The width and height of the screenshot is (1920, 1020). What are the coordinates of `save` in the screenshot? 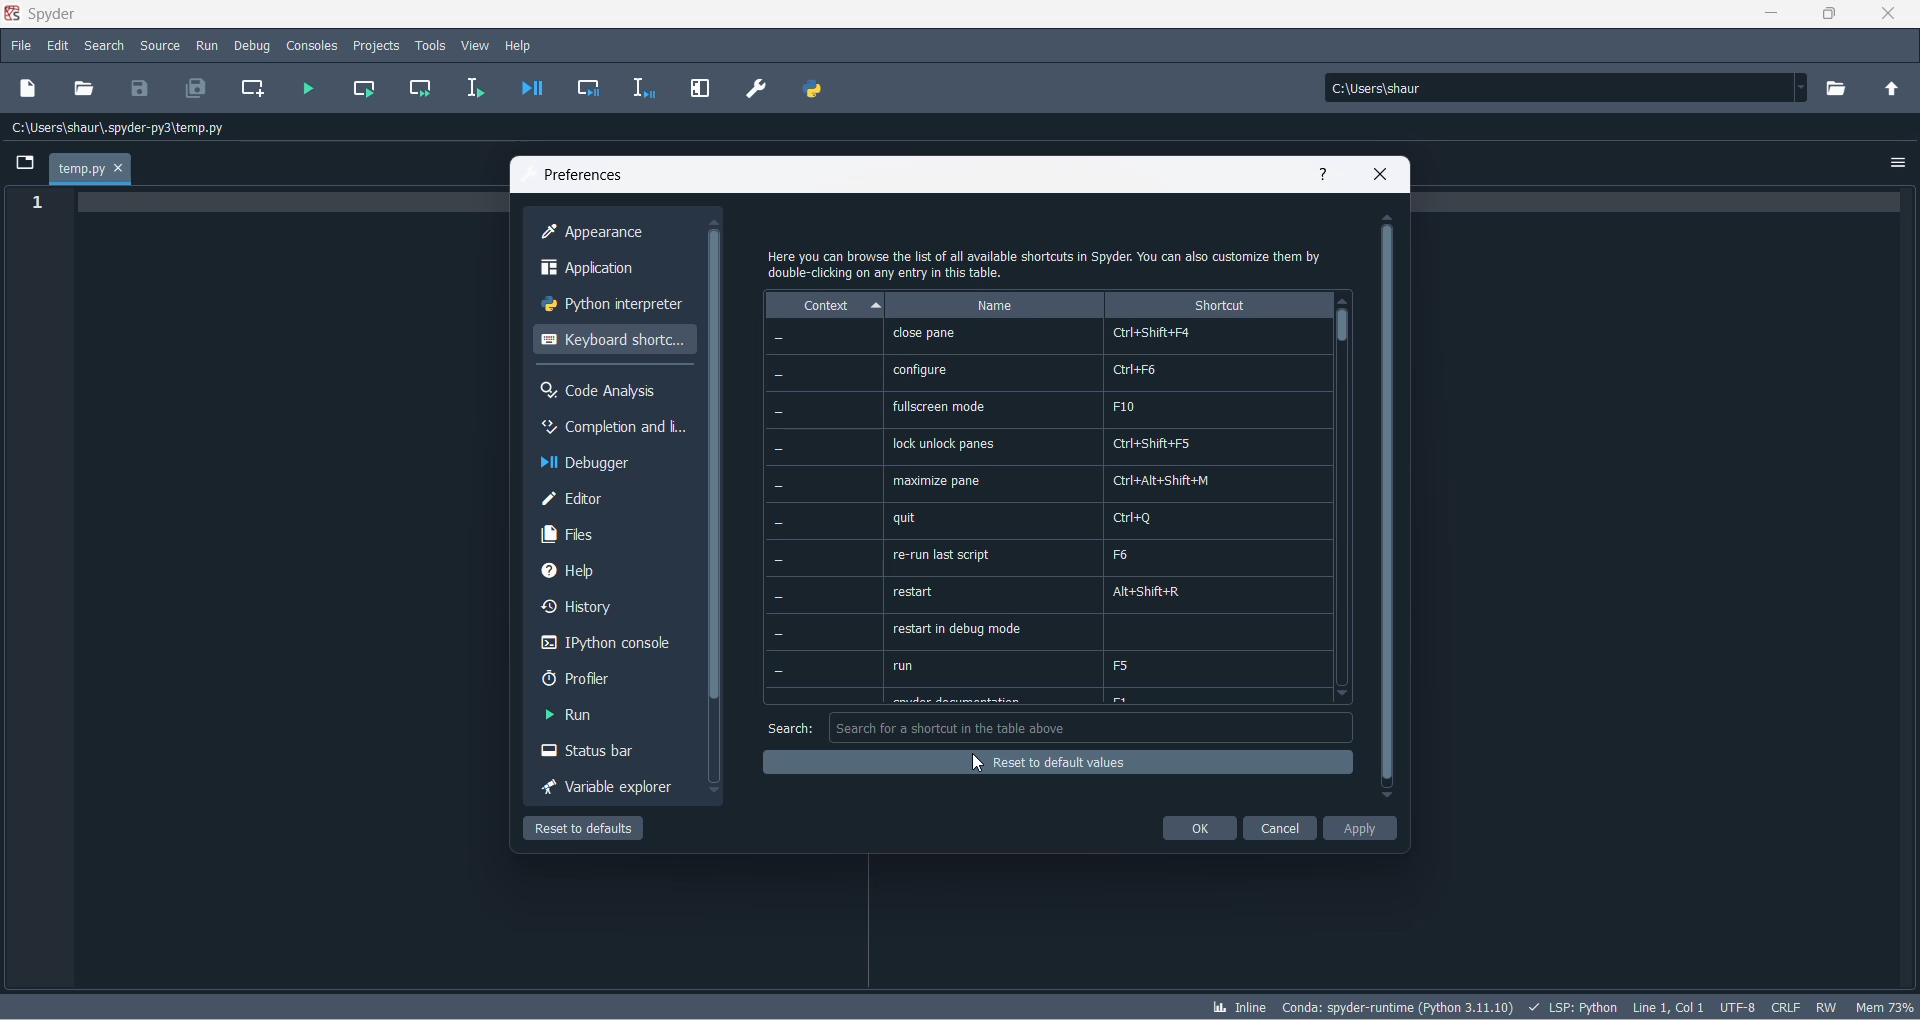 It's located at (140, 88).